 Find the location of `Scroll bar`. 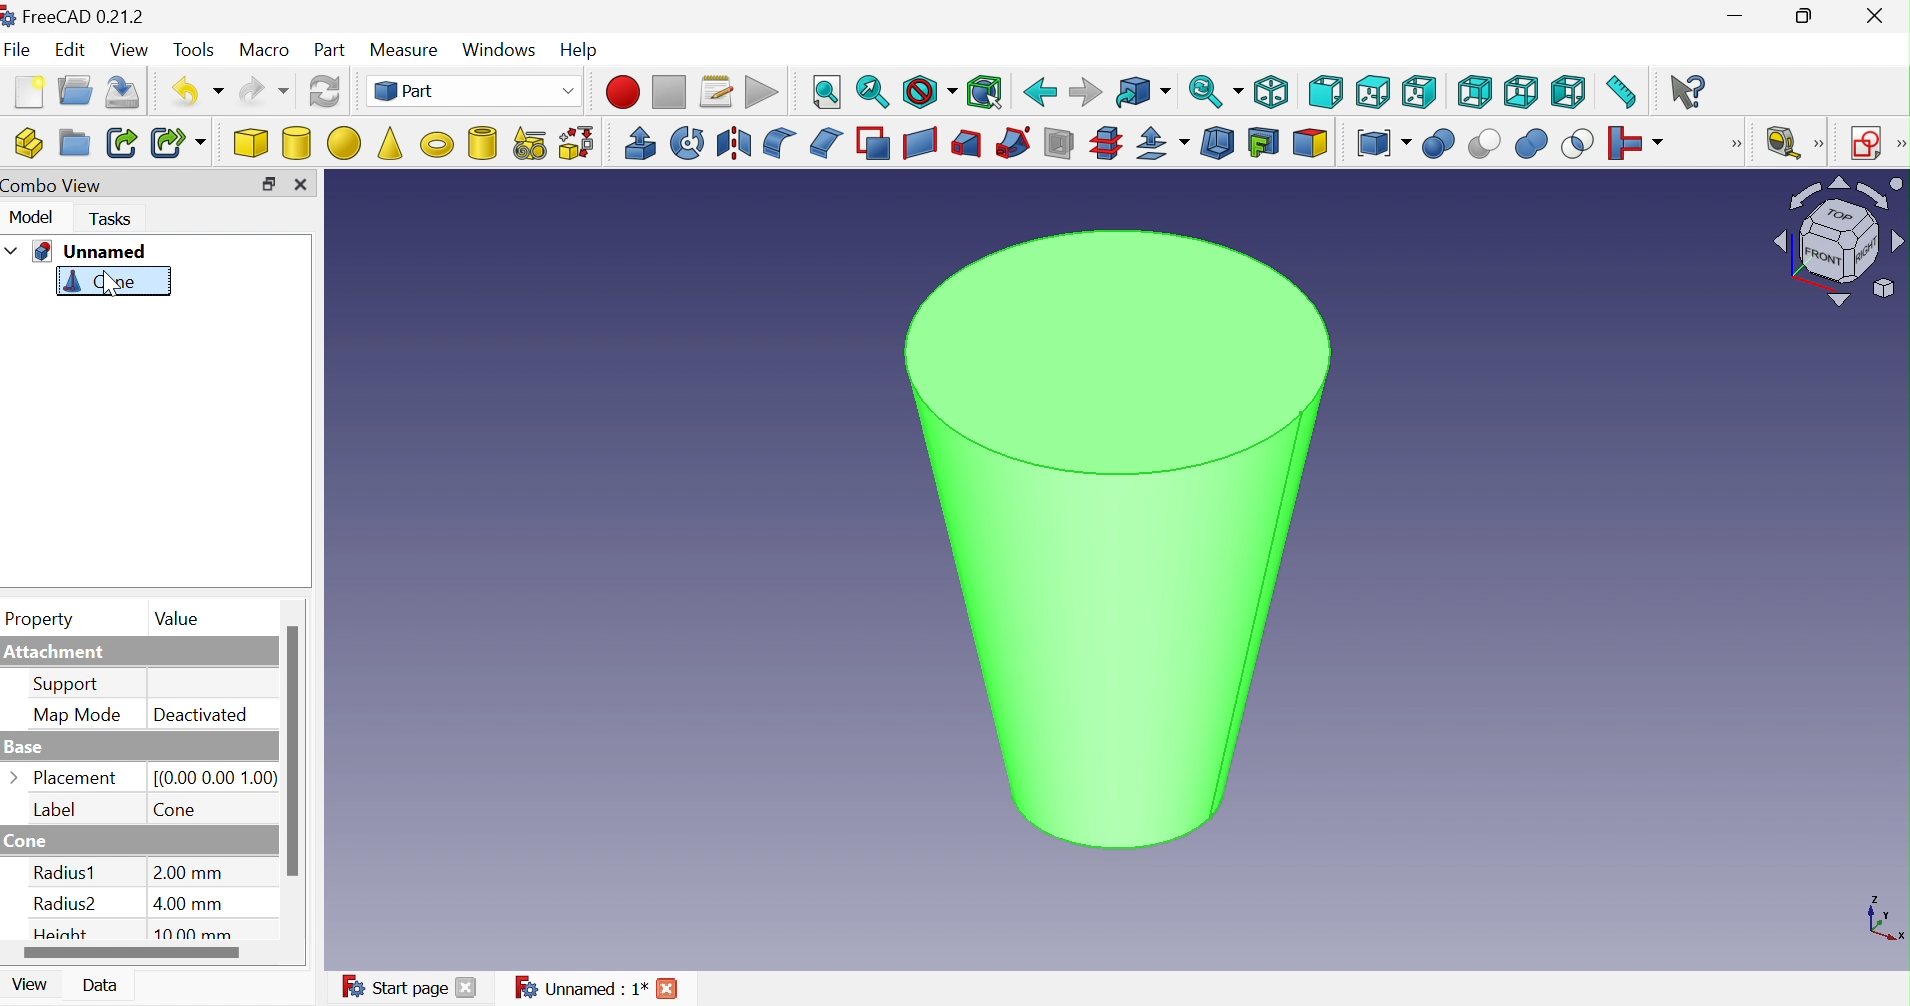

Scroll bar is located at coordinates (132, 954).